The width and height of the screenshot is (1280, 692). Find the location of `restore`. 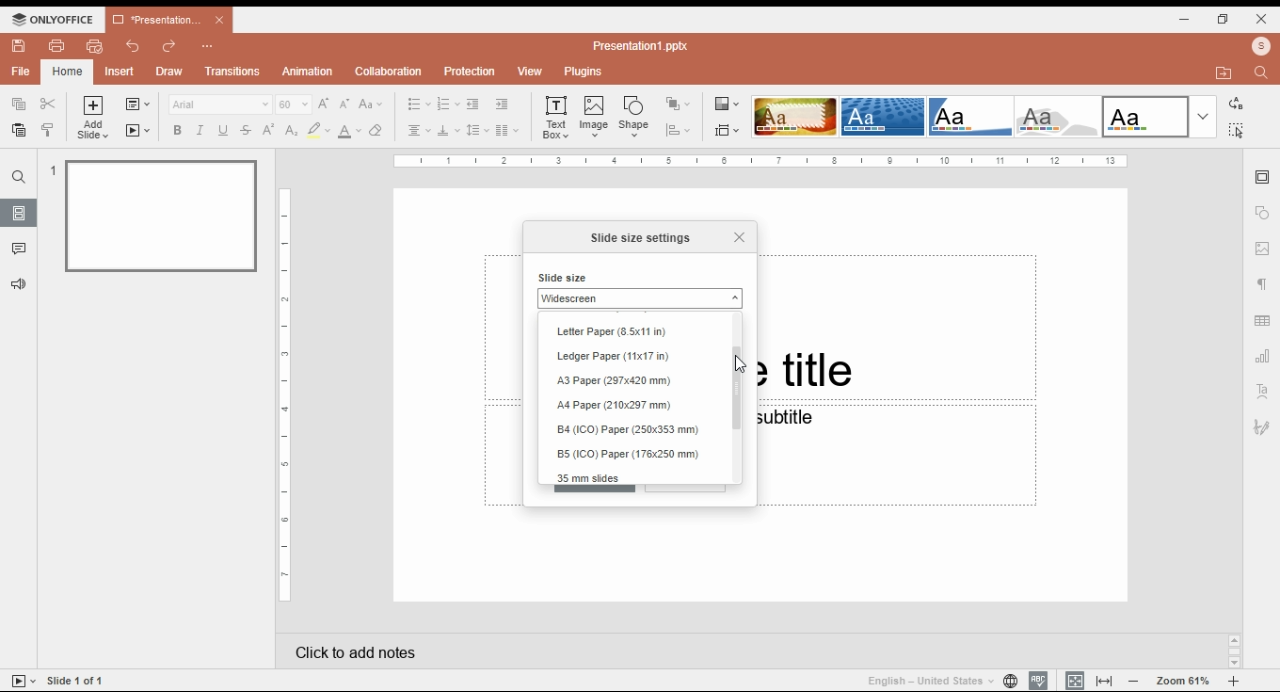

restore is located at coordinates (1223, 19).